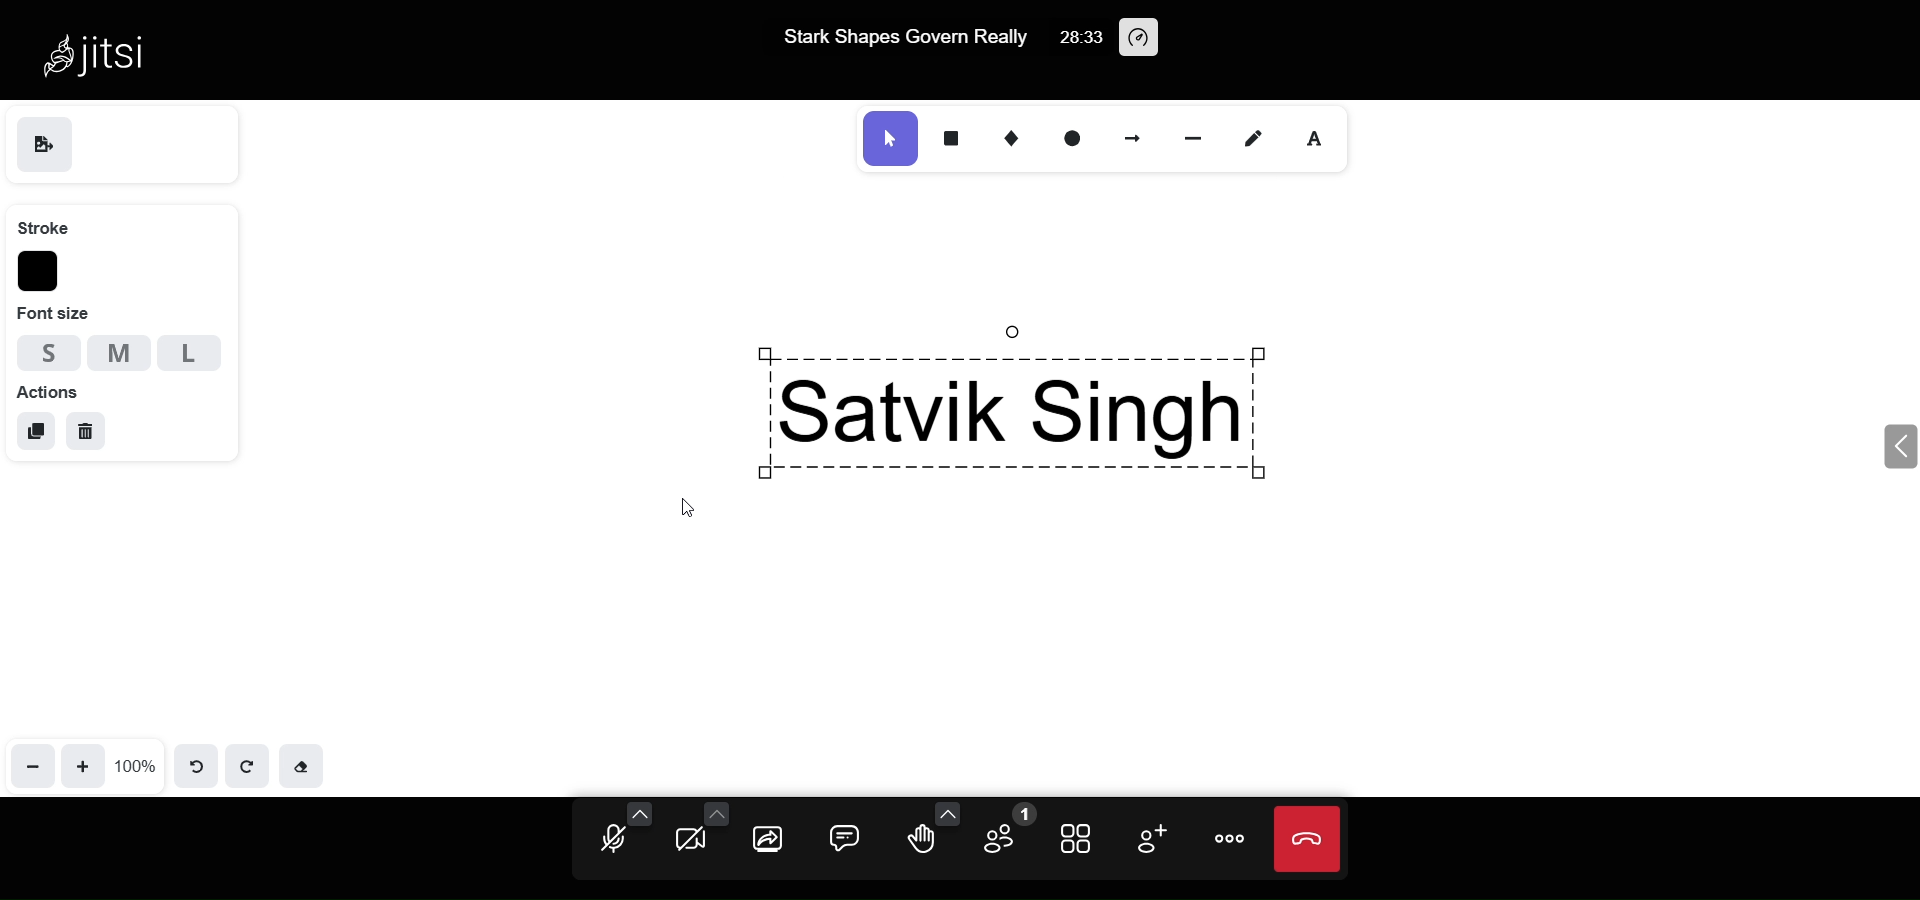 This screenshot has height=900, width=1920. What do you see at coordinates (905, 40) in the screenshot?
I see `Stark Shapes Govern Really` at bounding box center [905, 40].